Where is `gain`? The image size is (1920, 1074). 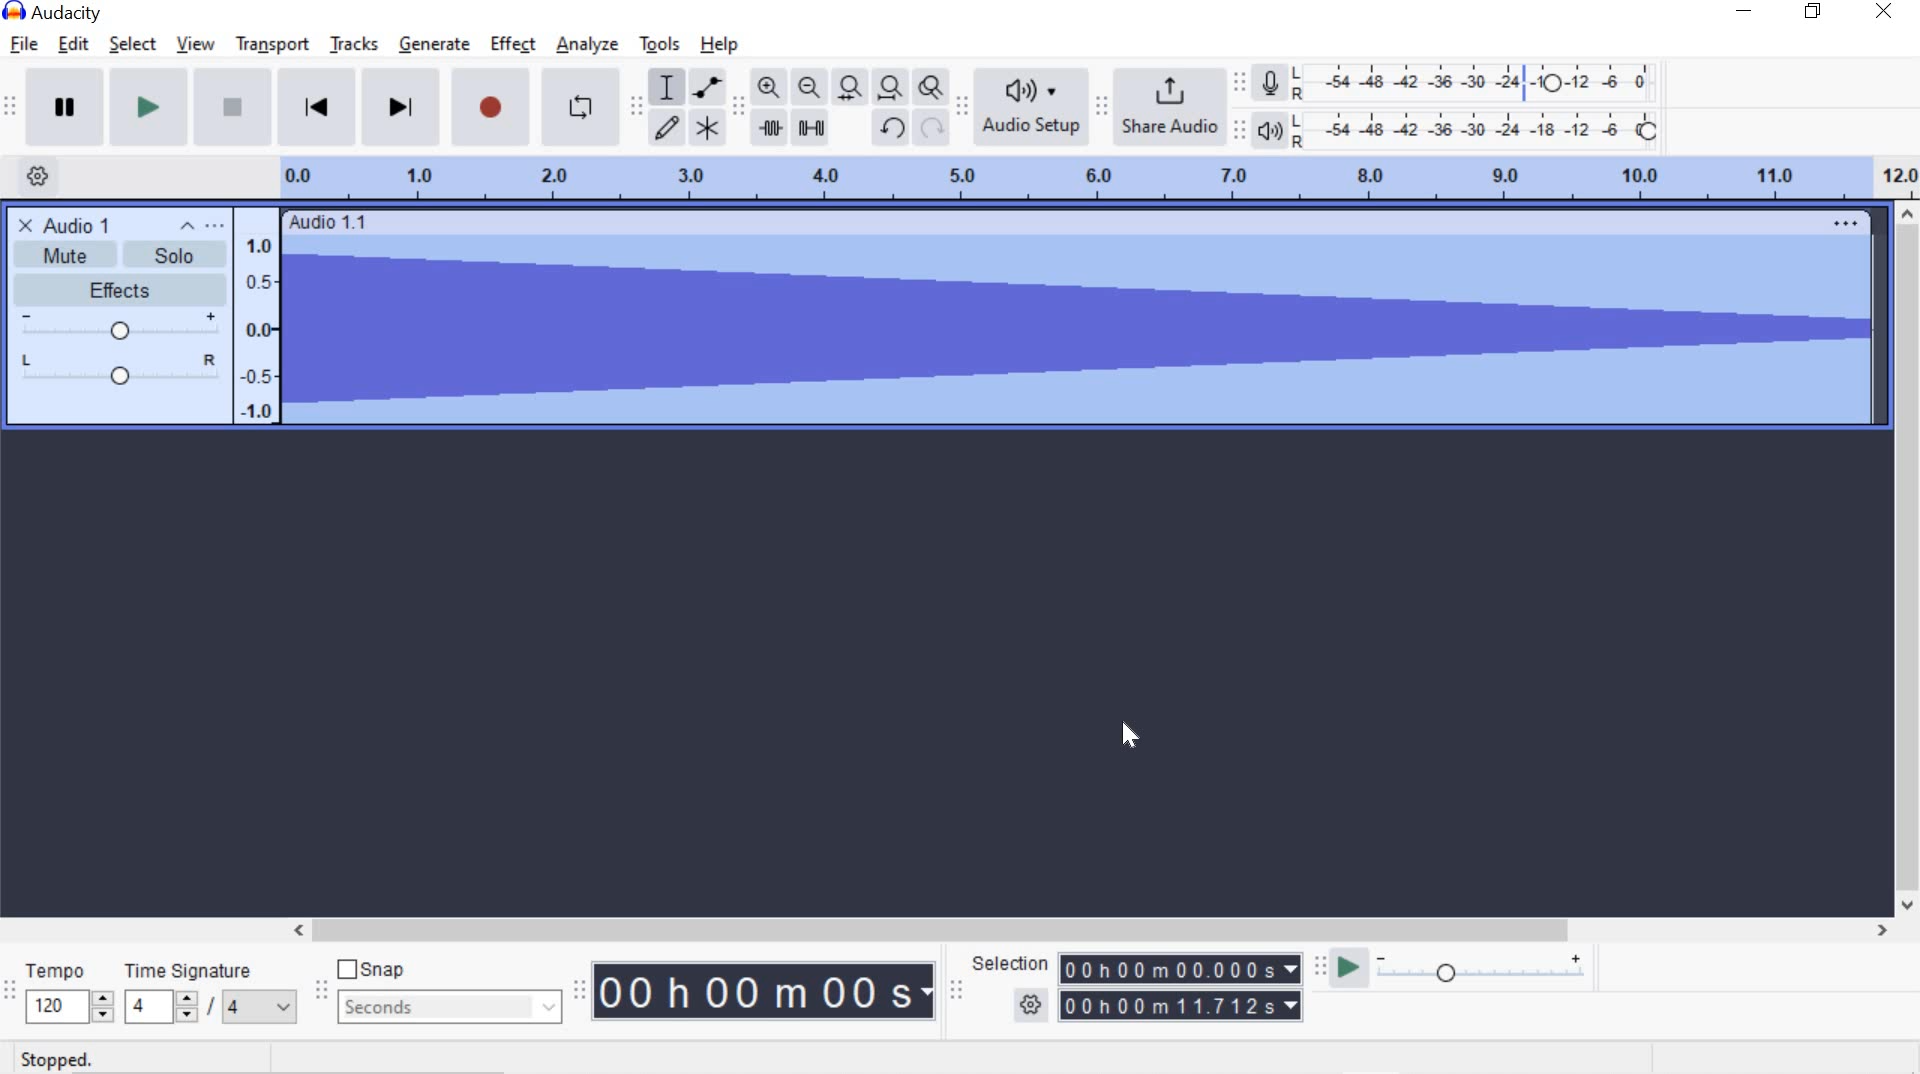
gain is located at coordinates (120, 328).